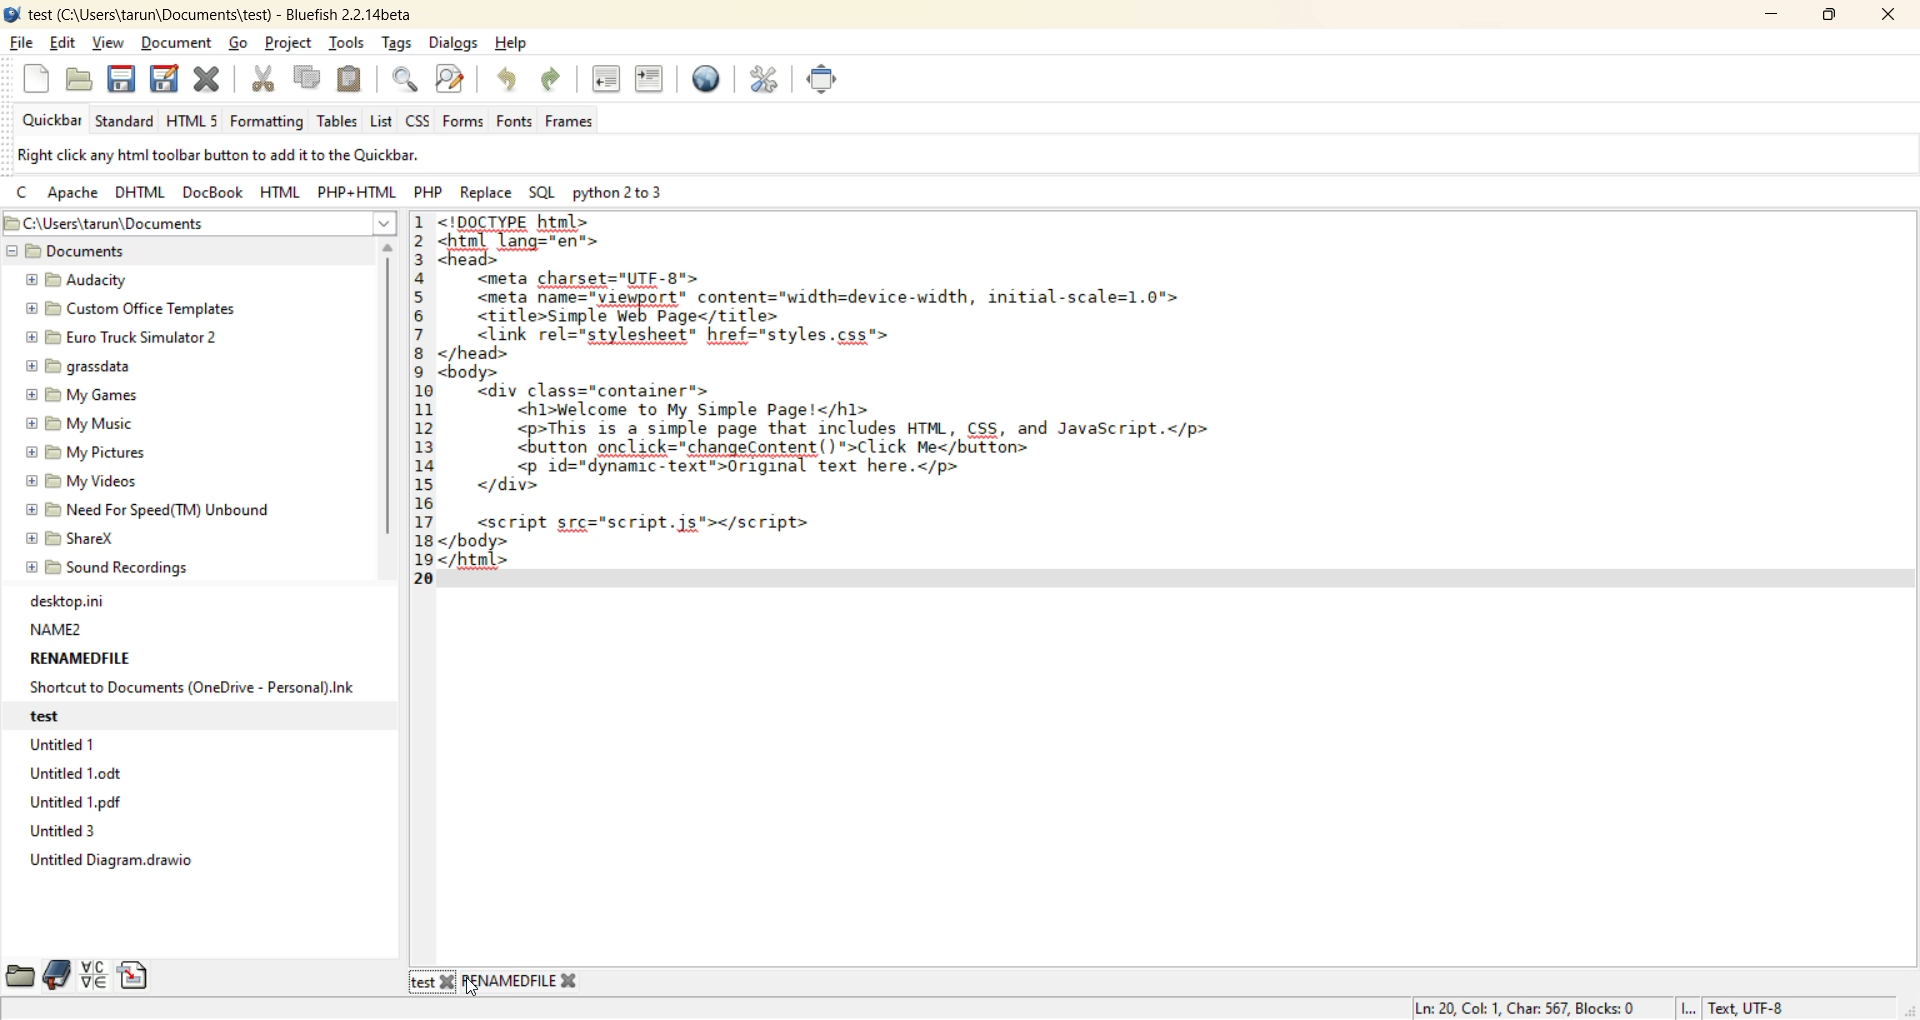 Image resolution: width=1920 pixels, height=1020 pixels. What do you see at coordinates (304, 80) in the screenshot?
I see `copy` at bounding box center [304, 80].